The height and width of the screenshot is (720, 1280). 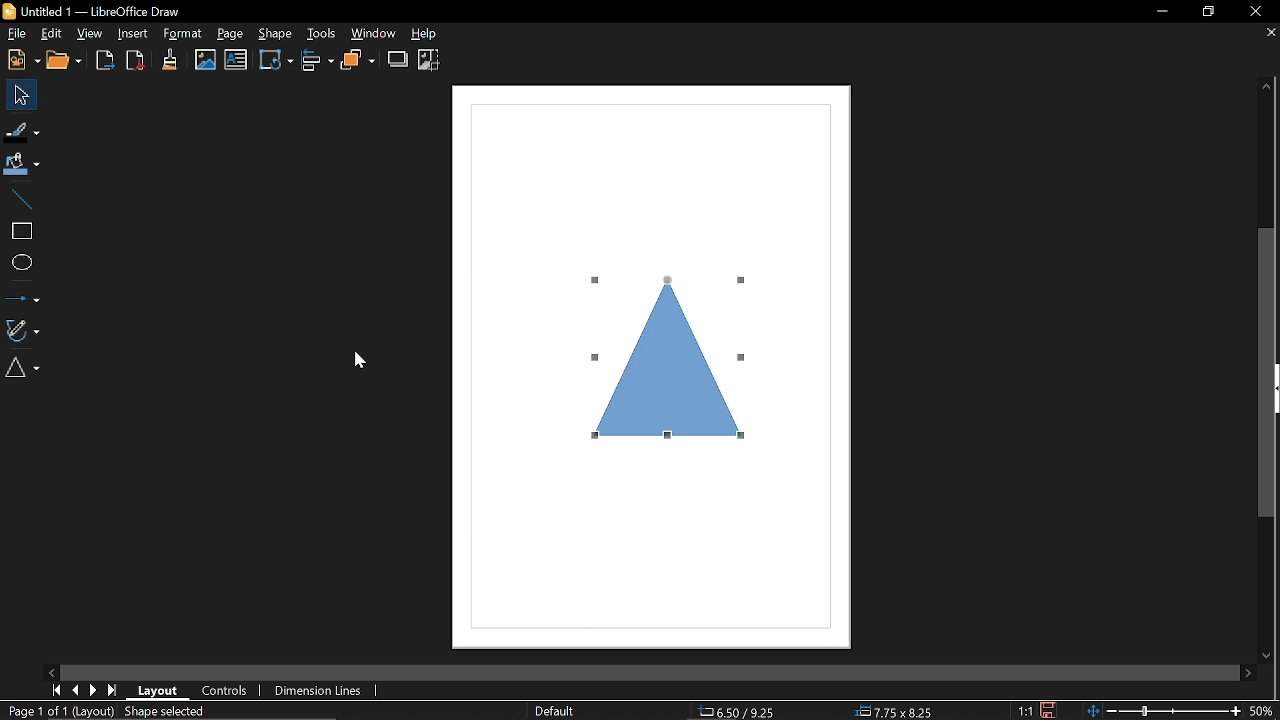 What do you see at coordinates (1254, 13) in the screenshot?
I see `Close` at bounding box center [1254, 13].